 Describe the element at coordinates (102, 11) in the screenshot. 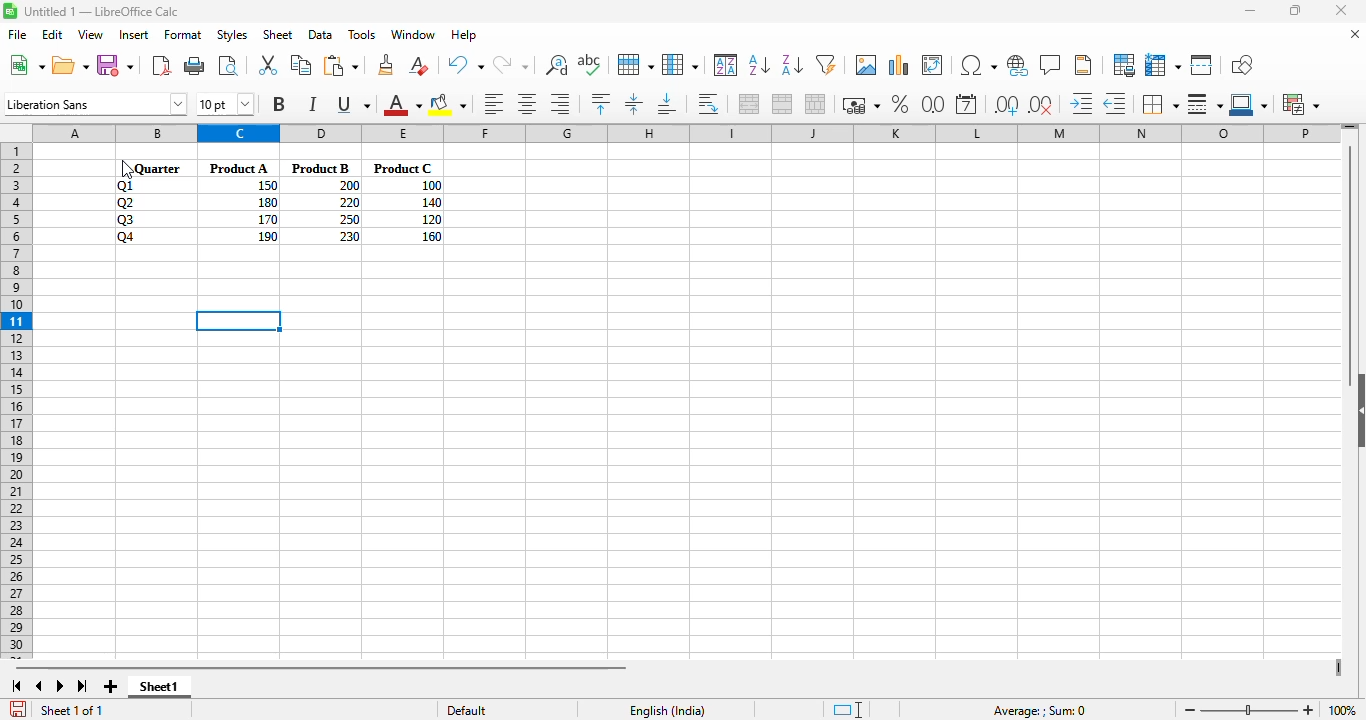

I see `Untitled 1 — LibreOffice Calc` at that location.